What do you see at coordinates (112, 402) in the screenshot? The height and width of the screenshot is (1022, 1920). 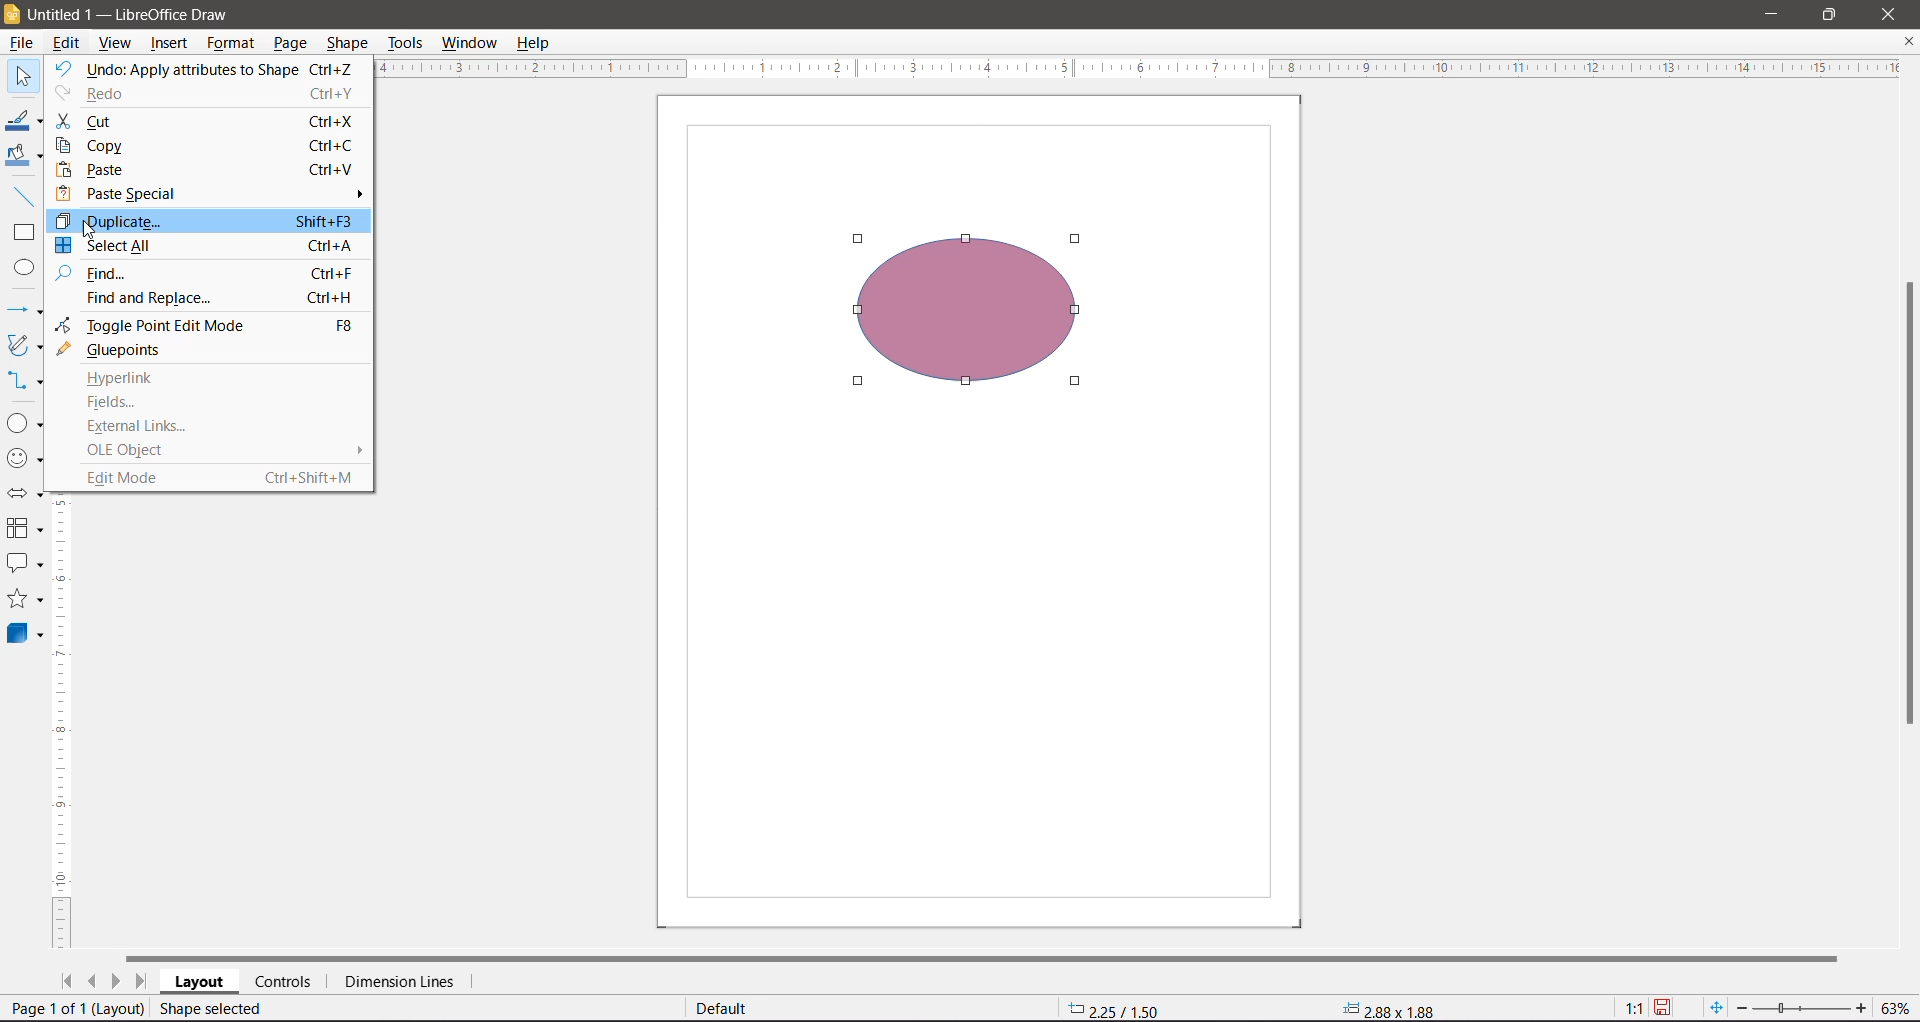 I see `Fields` at bounding box center [112, 402].